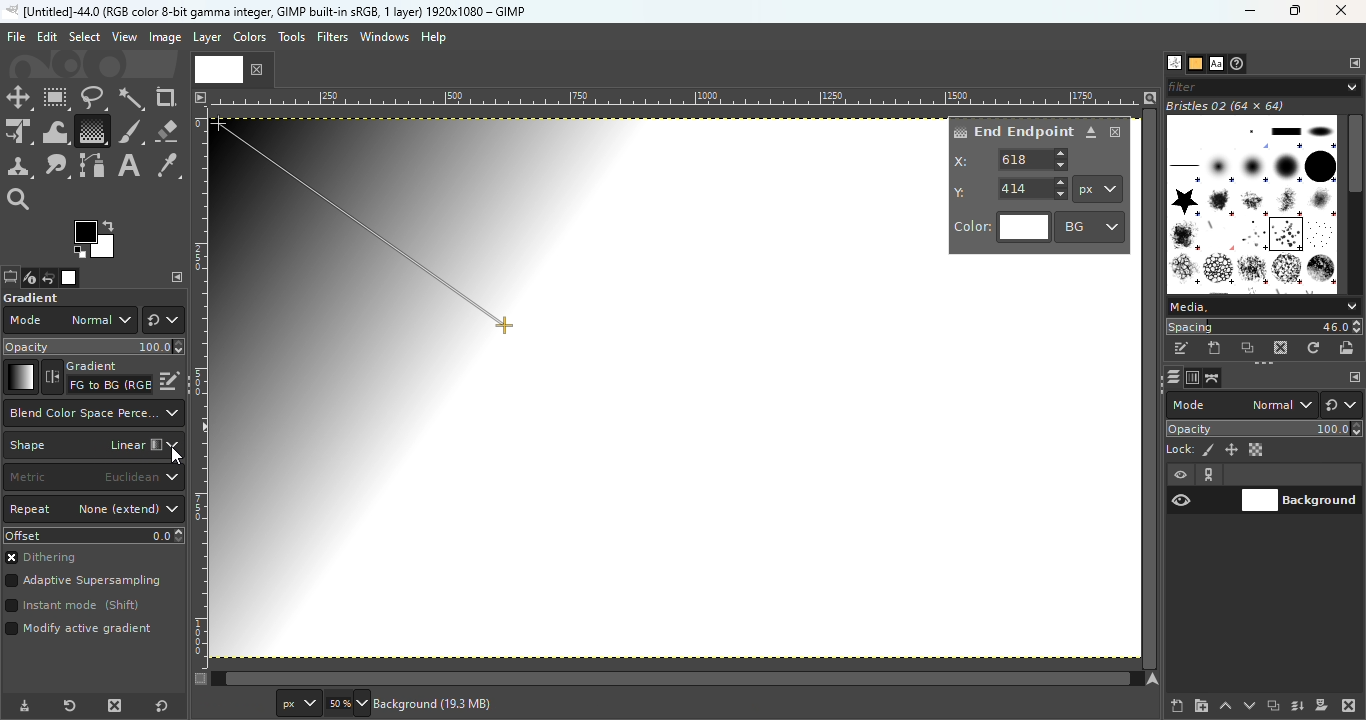 This screenshot has height=720, width=1366. I want to click on Duplicate this brush, so click(1249, 348).